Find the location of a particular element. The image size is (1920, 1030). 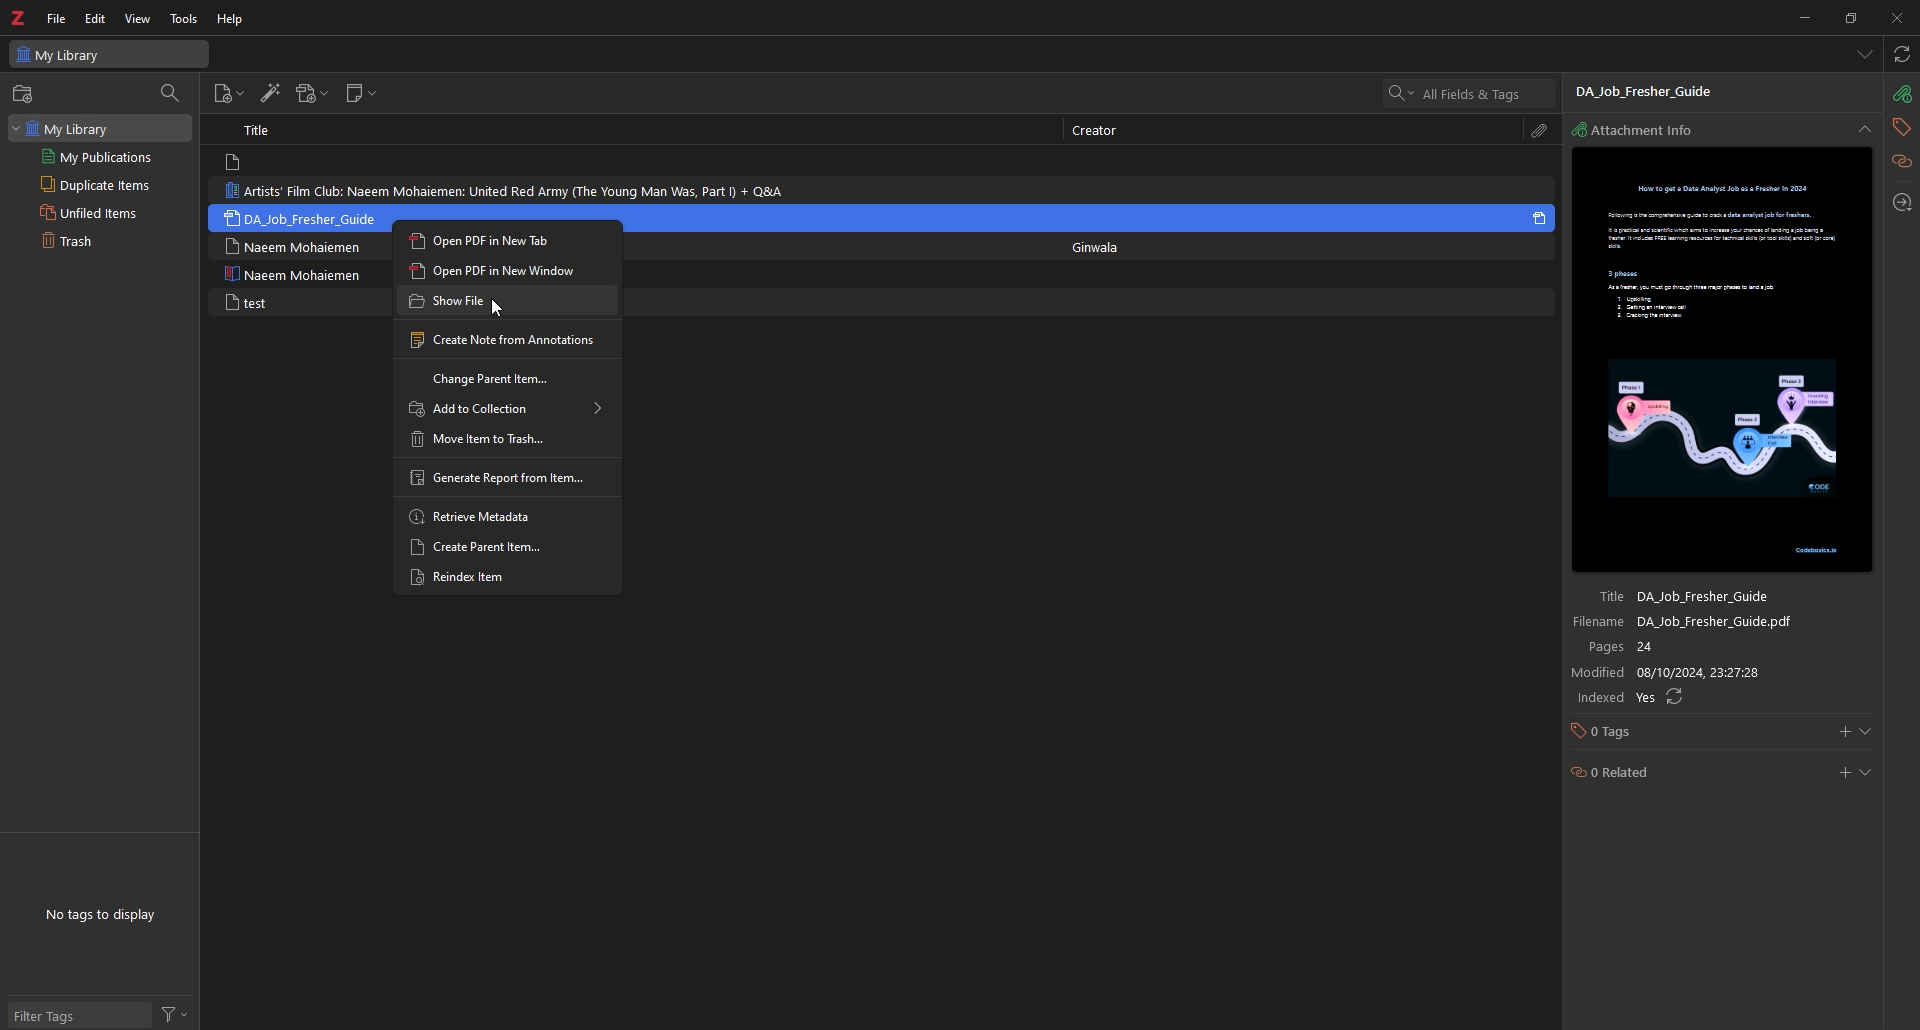

Cursor is located at coordinates (496, 308).